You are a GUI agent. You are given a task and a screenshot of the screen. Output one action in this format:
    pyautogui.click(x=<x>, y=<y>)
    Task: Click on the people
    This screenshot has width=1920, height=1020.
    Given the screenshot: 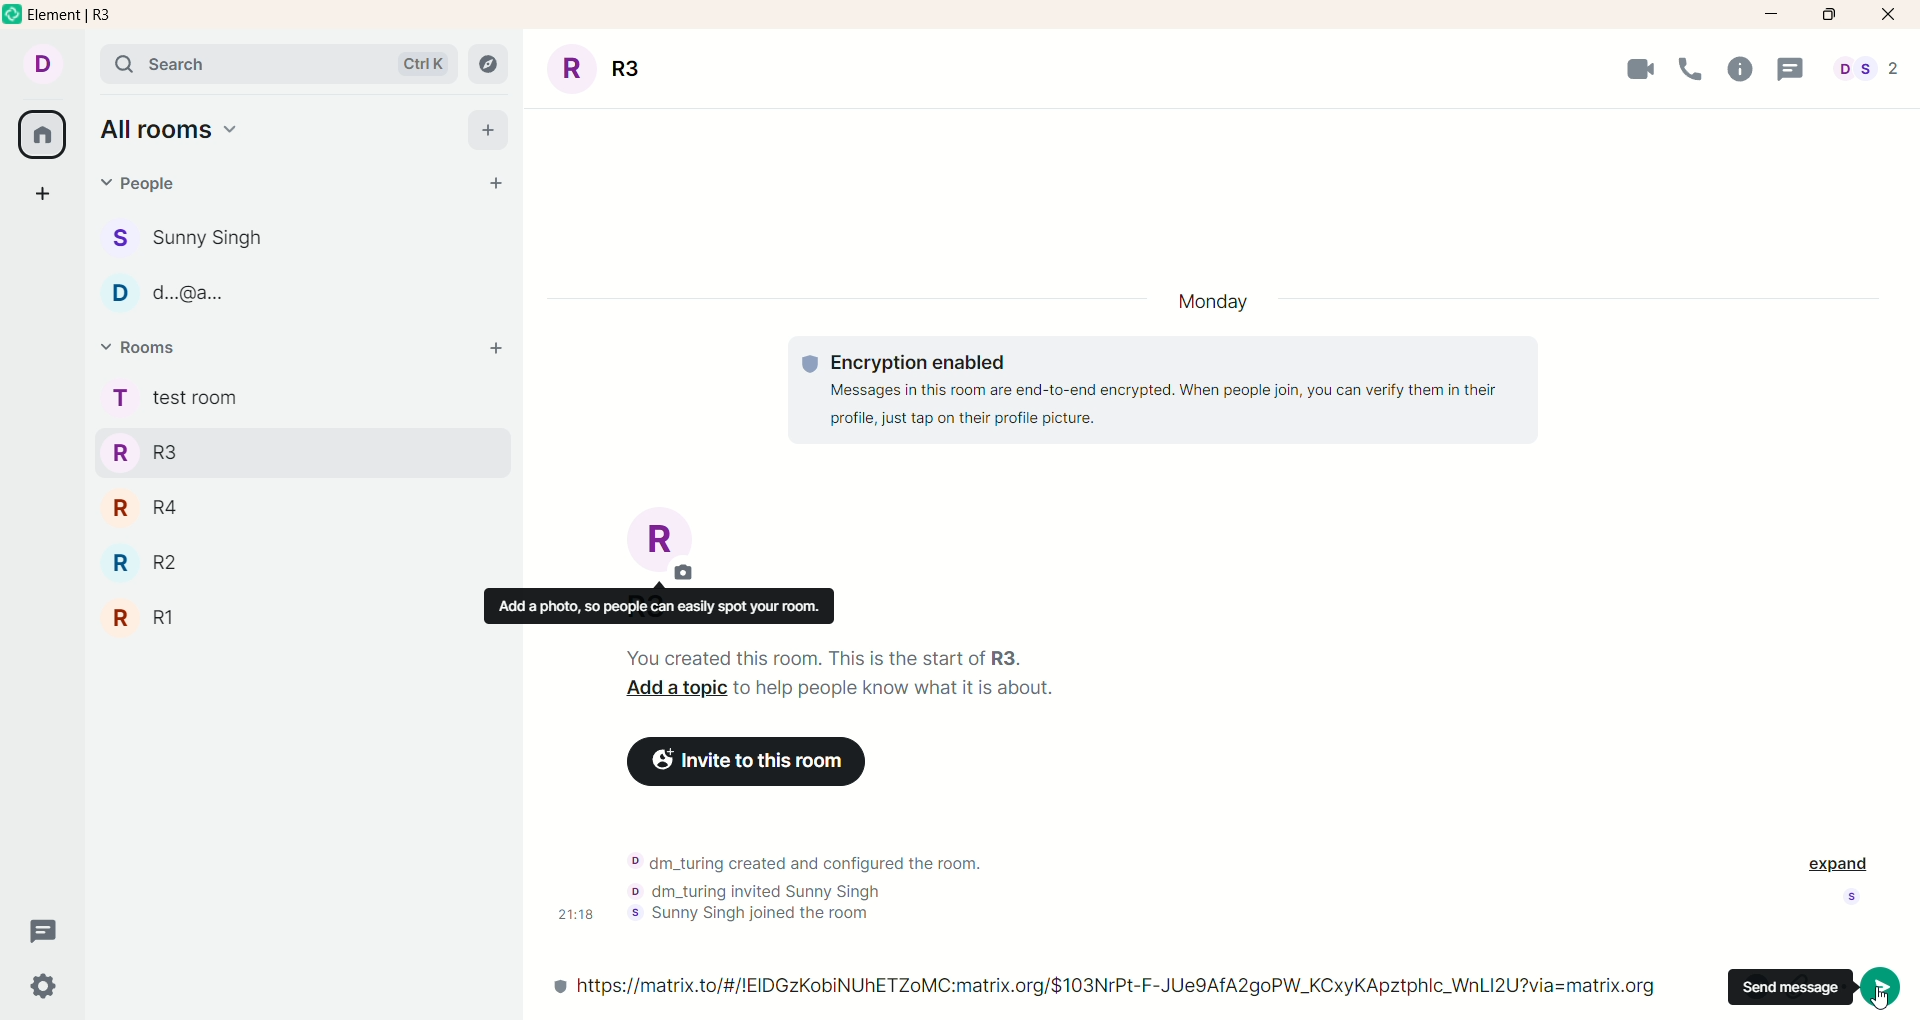 What is the action you would take?
    pyautogui.click(x=216, y=299)
    